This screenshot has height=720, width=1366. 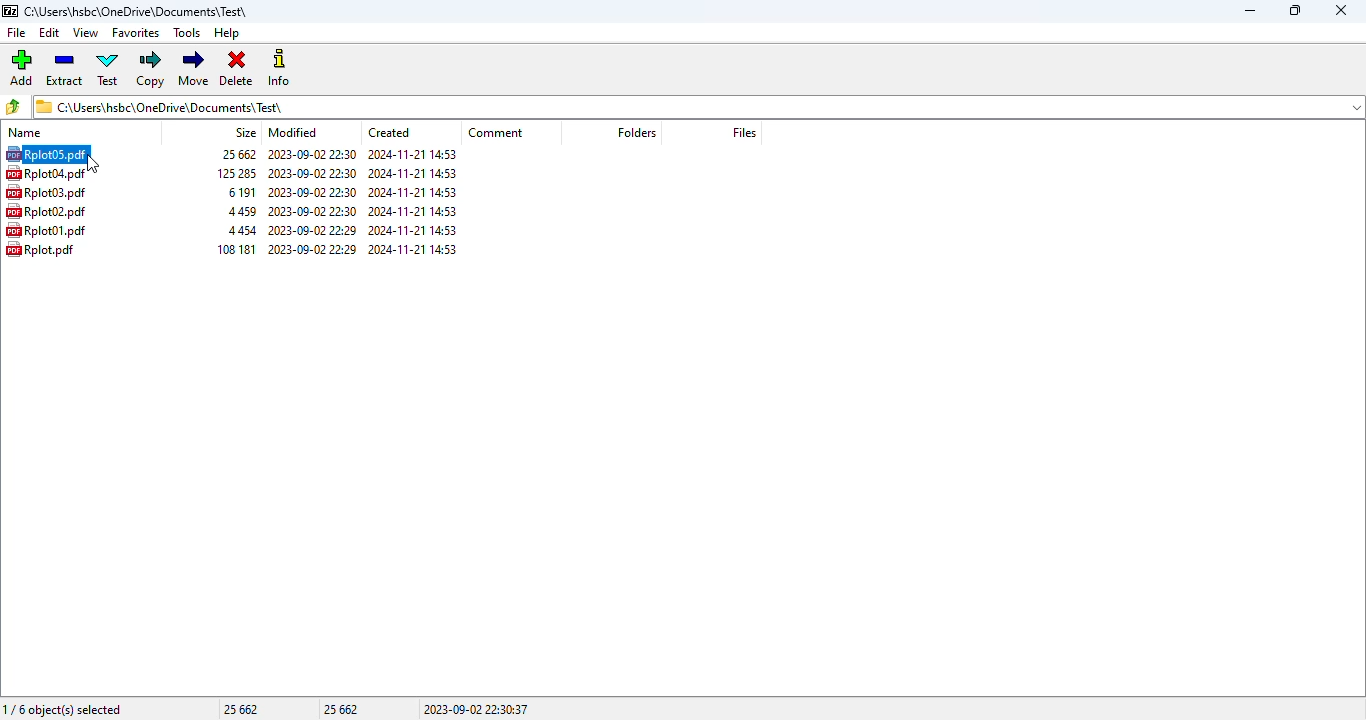 What do you see at coordinates (389, 133) in the screenshot?
I see `created` at bounding box center [389, 133].